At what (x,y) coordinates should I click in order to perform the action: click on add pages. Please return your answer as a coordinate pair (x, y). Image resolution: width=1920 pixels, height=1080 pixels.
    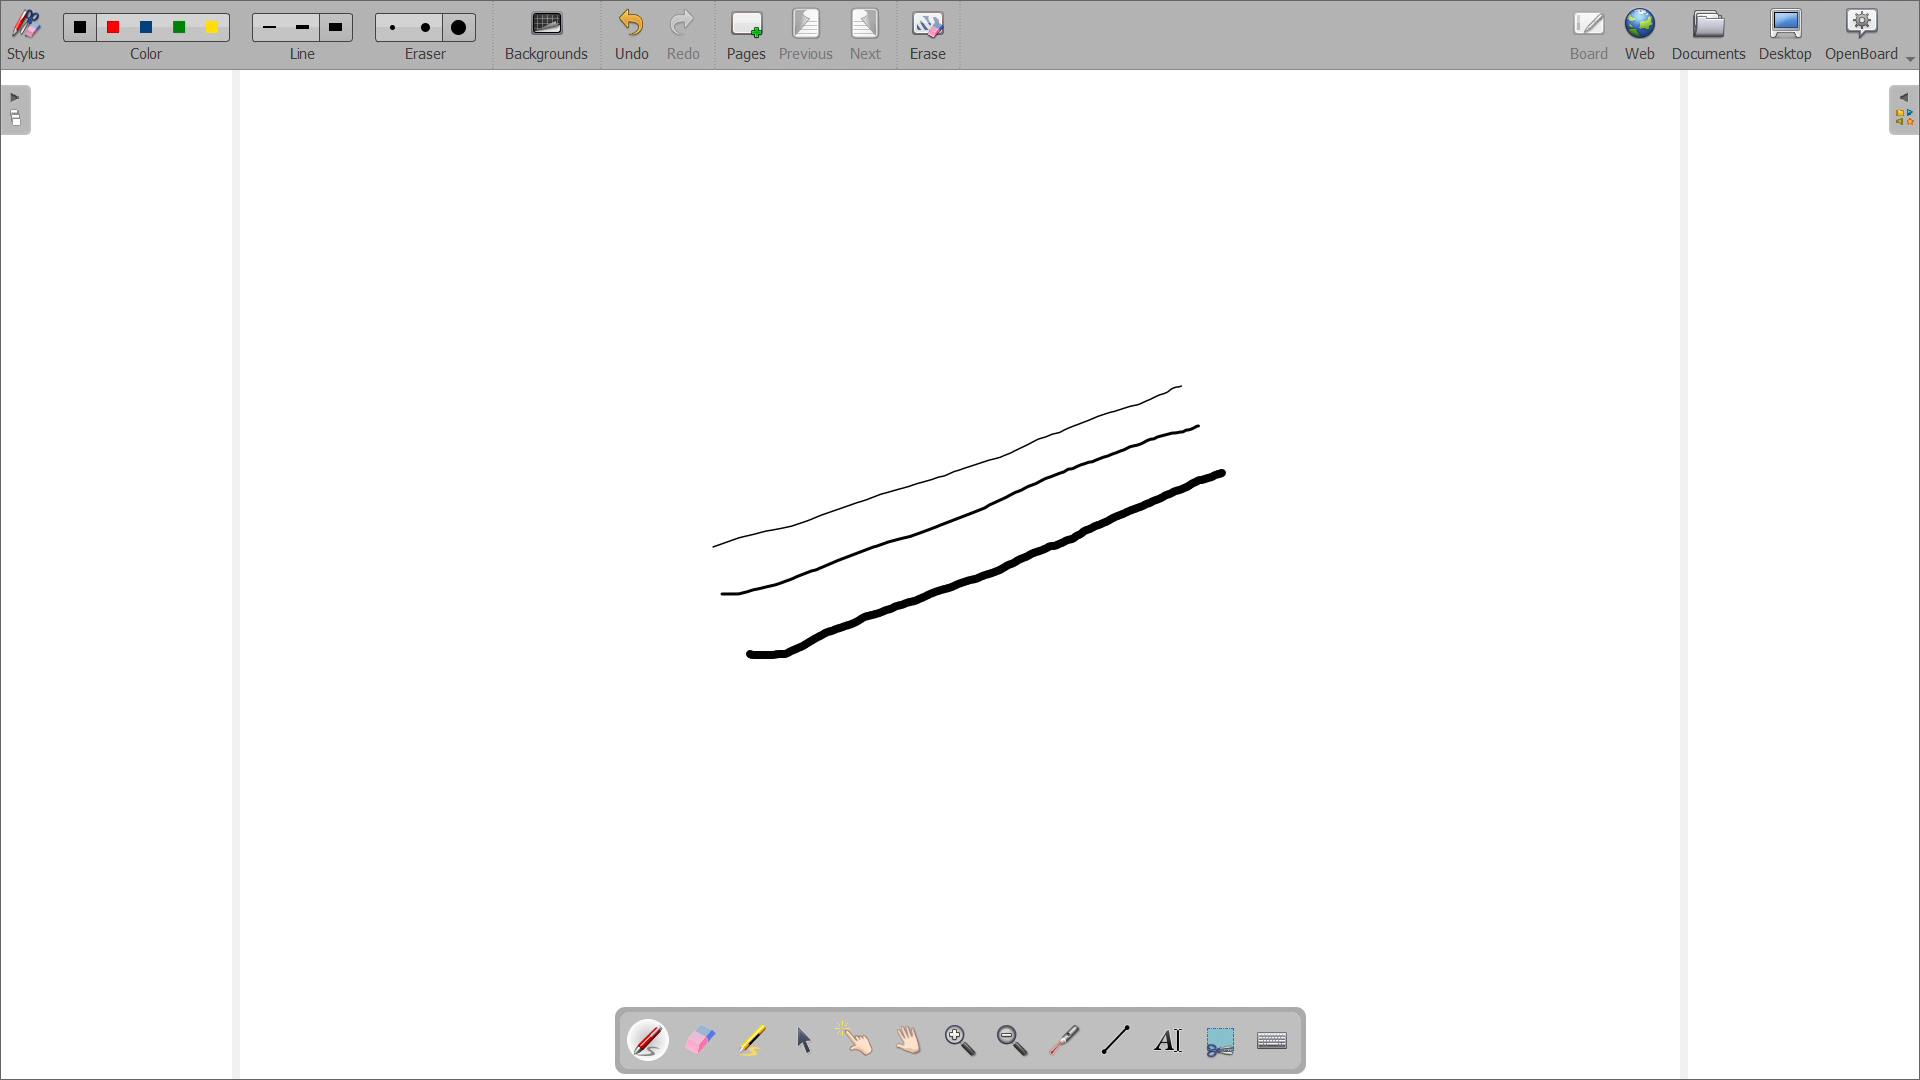
    Looking at the image, I should click on (747, 35).